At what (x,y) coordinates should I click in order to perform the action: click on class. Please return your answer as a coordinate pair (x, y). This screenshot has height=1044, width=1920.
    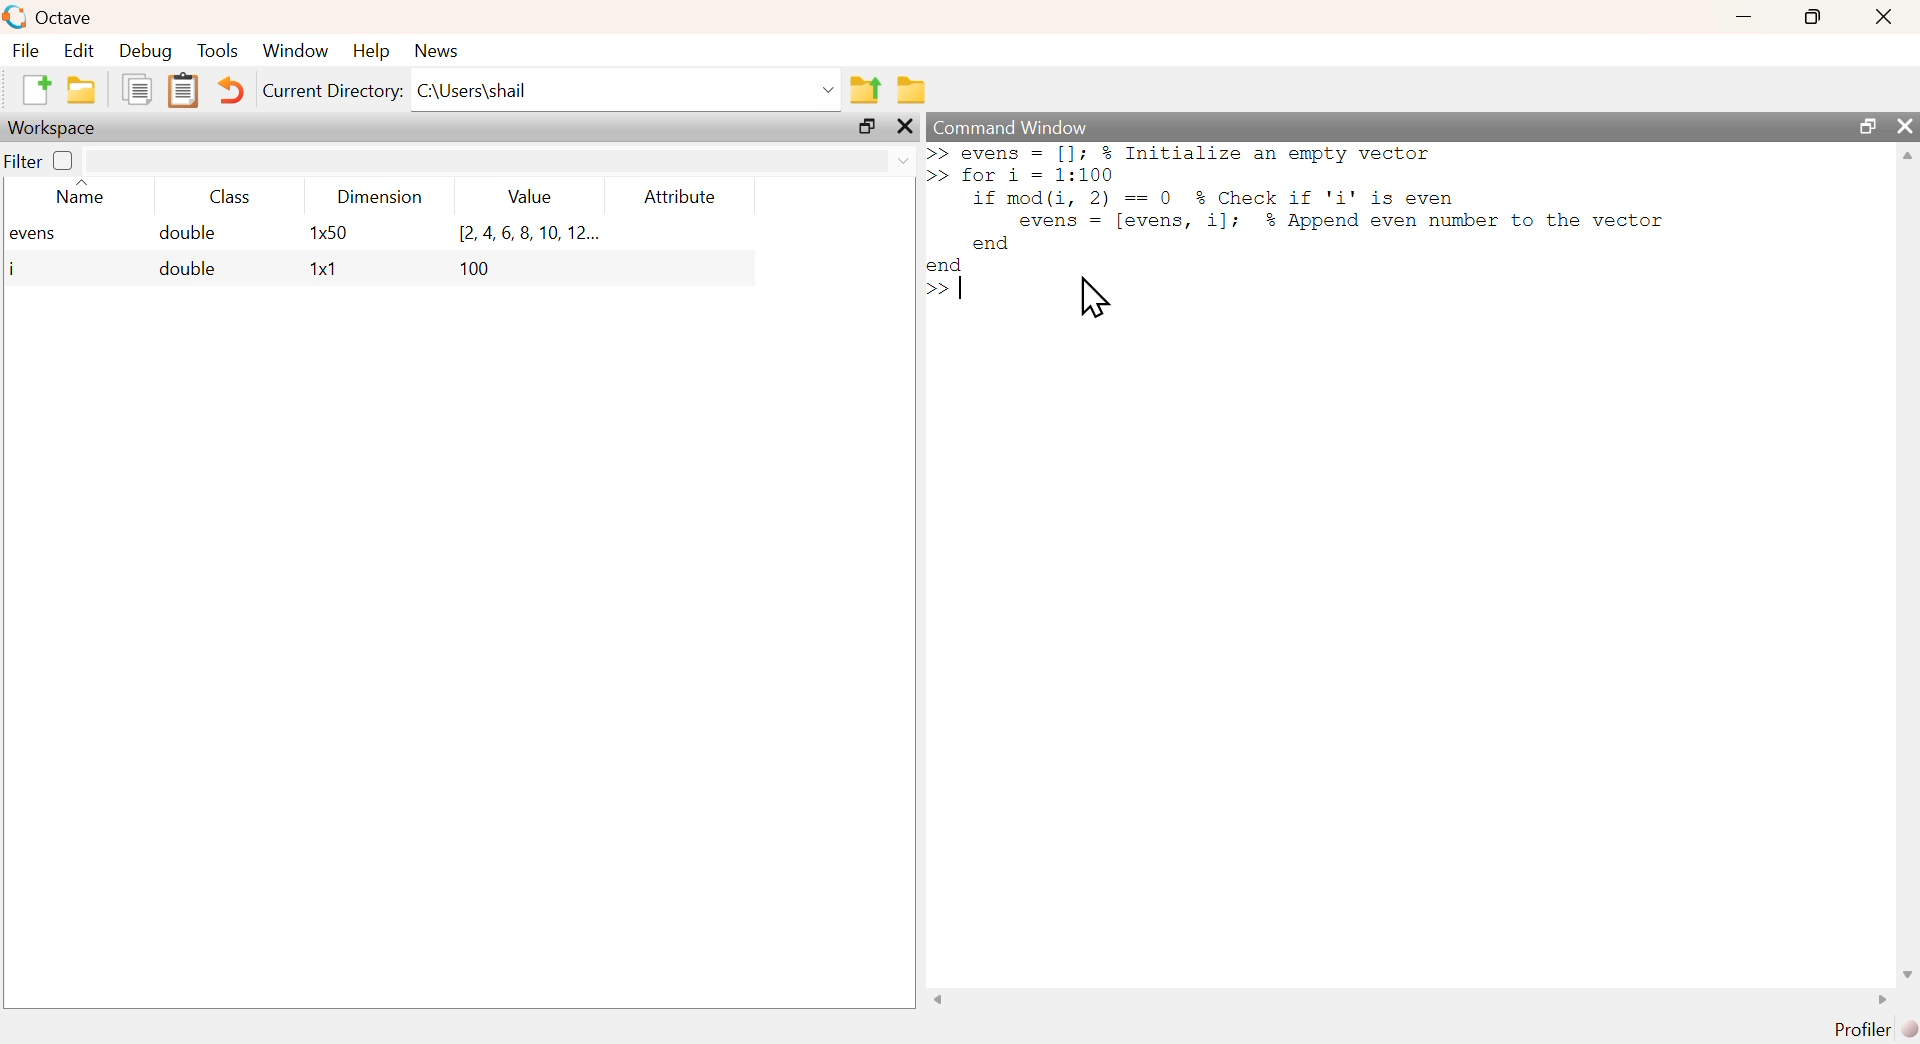
    Looking at the image, I should click on (227, 197).